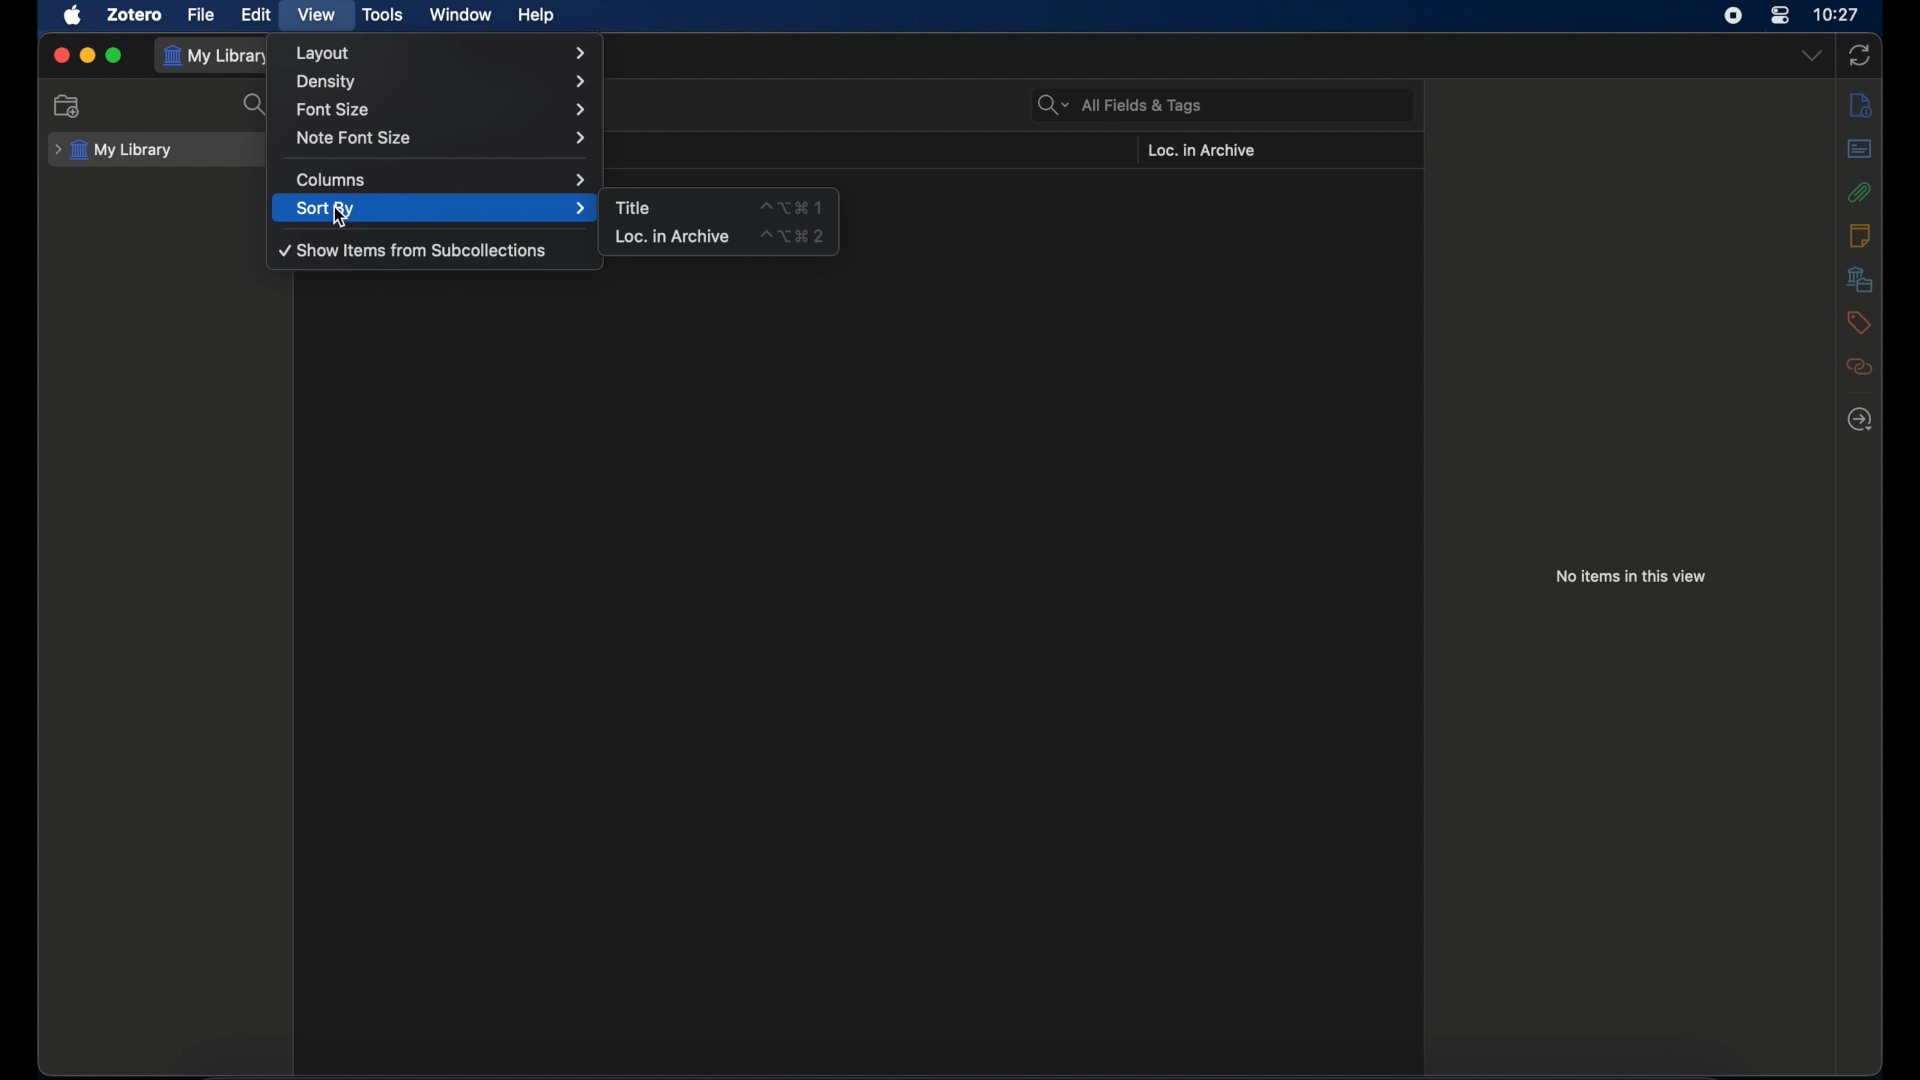 This screenshot has height=1080, width=1920. What do you see at coordinates (1860, 279) in the screenshot?
I see `libraries` at bounding box center [1860, 279].